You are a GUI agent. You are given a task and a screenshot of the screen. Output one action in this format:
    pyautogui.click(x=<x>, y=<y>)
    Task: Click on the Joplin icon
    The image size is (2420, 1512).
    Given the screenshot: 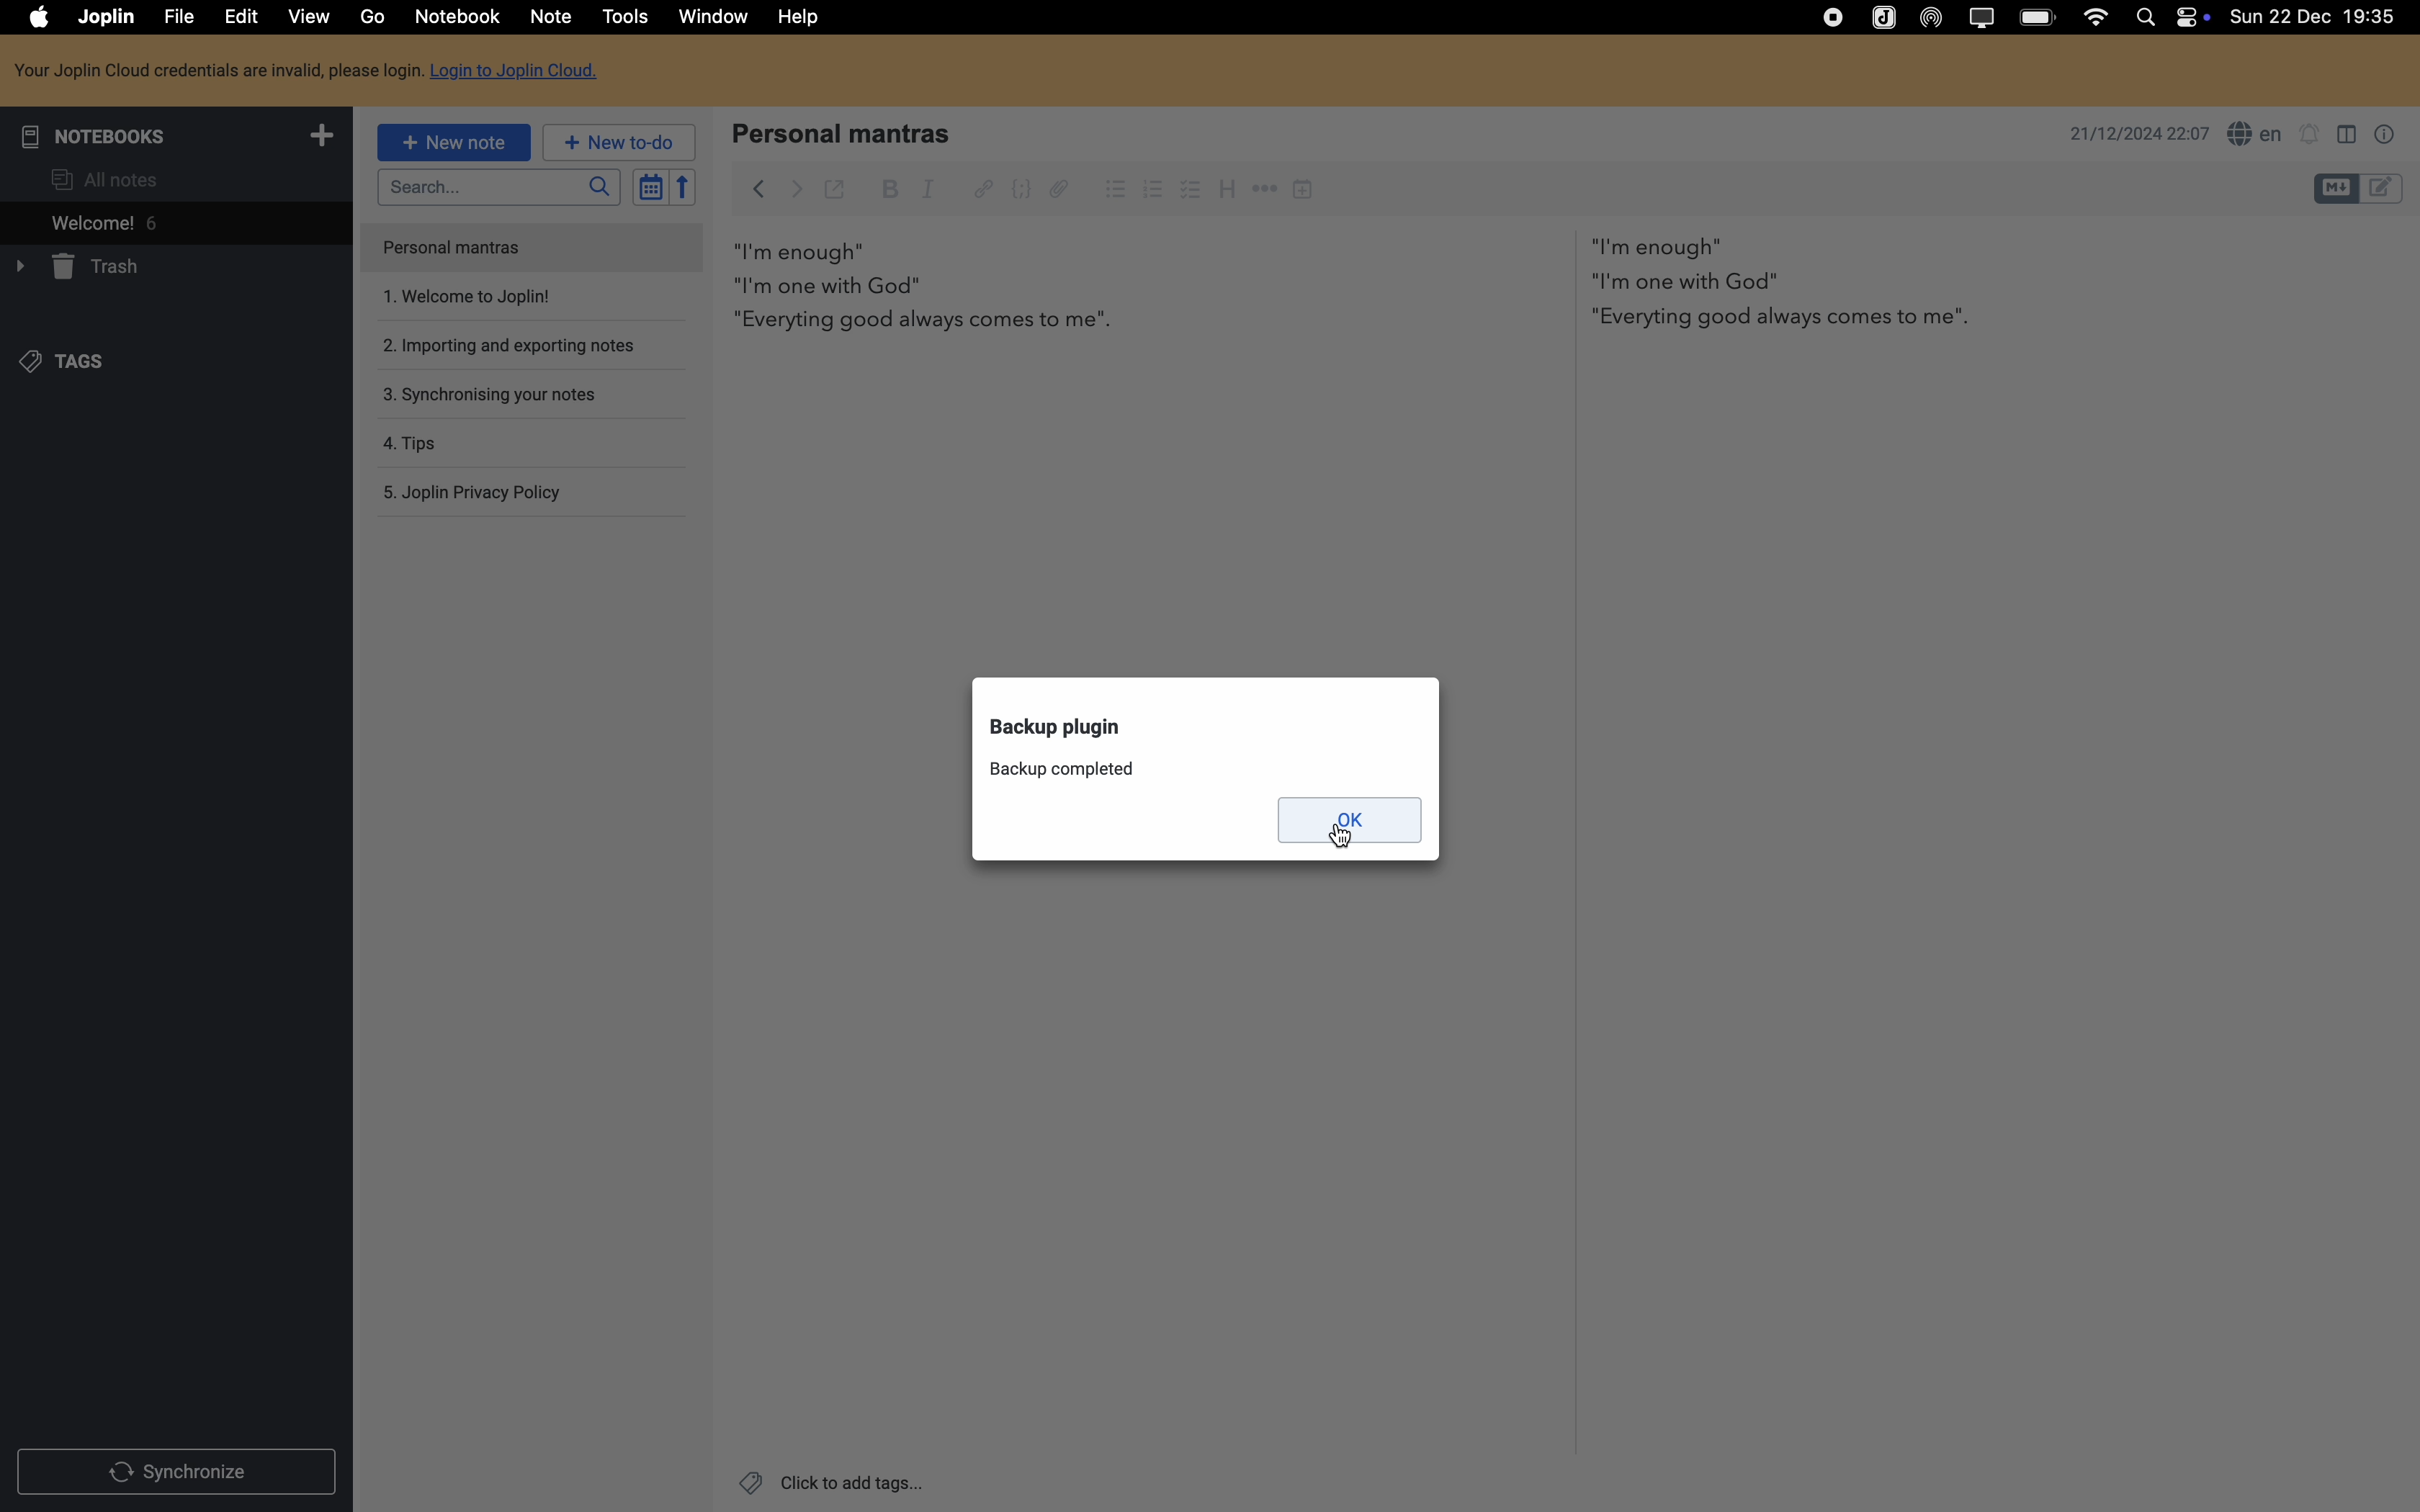 What is the action you would take?
    pyautogui.click(x=1883, y=18)
    